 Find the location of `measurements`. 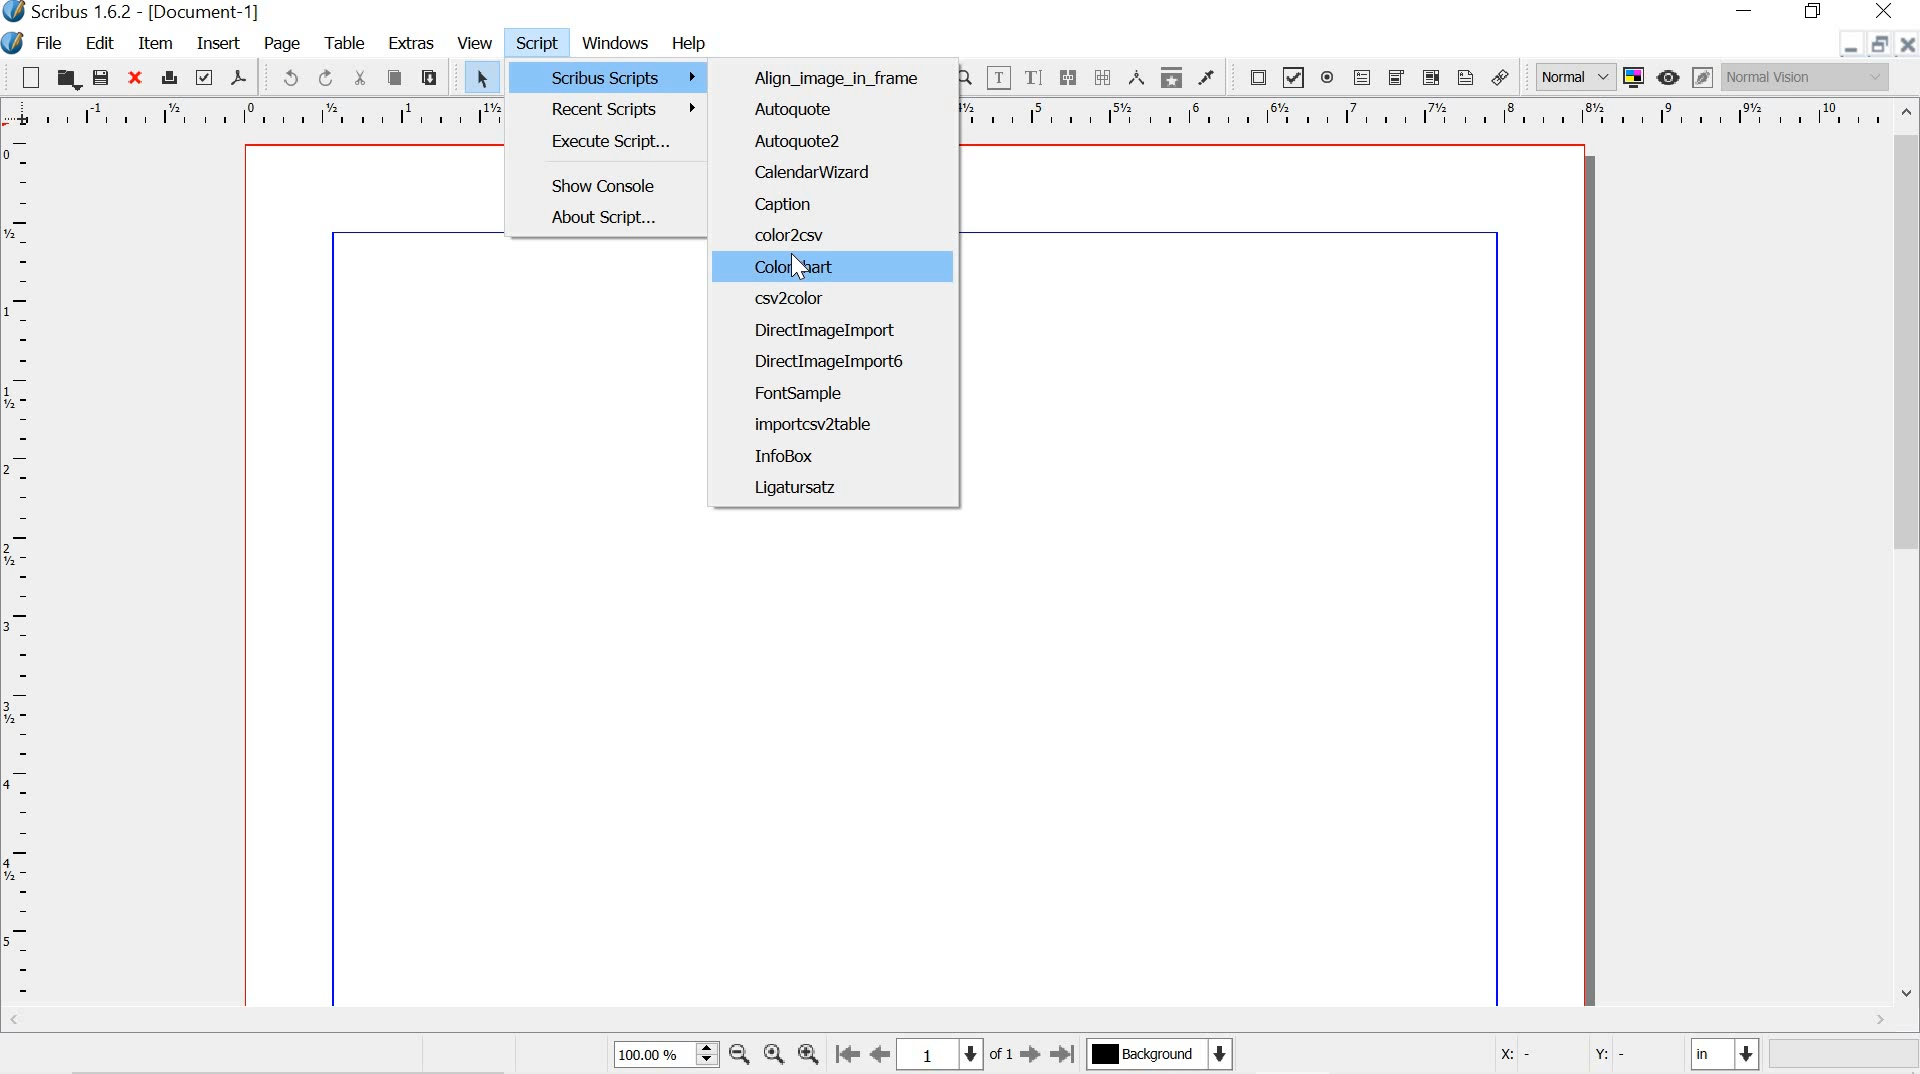

measurements is located at coordinates (1138, 78).